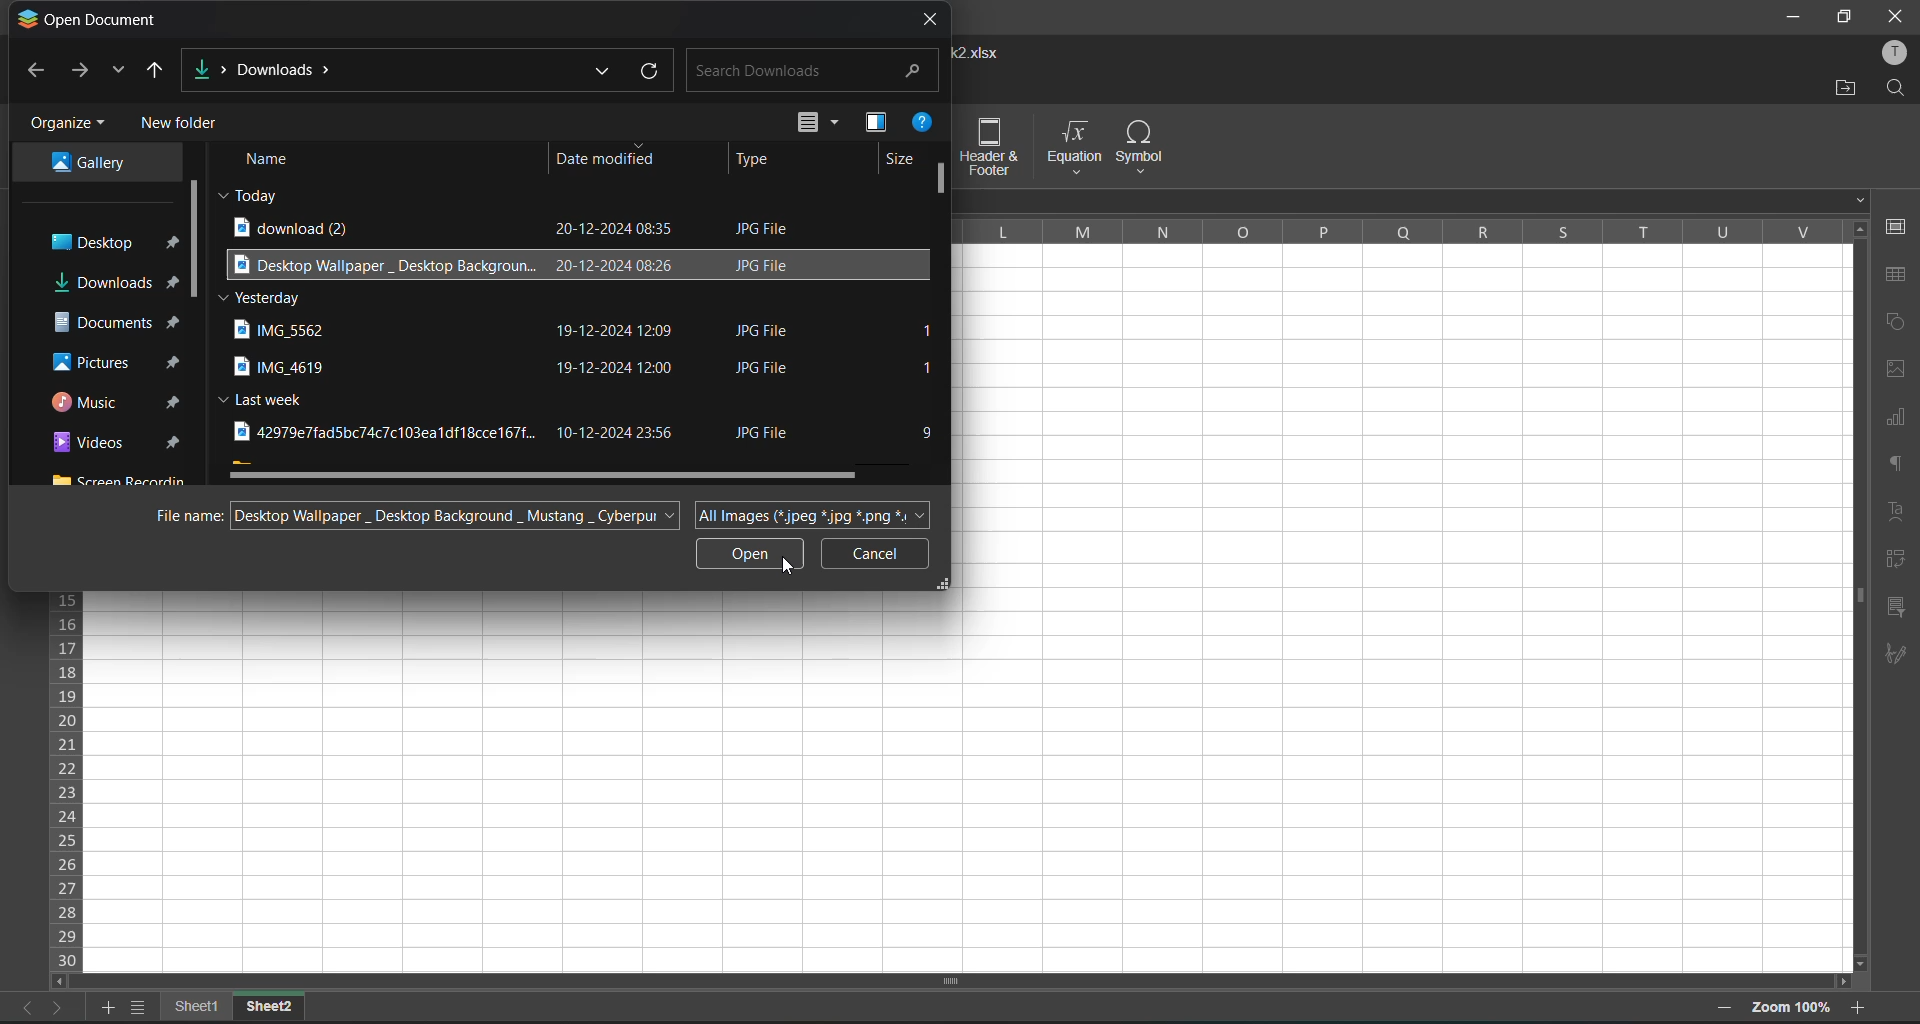 This screenshot has height=1024, width=1920. What do you see at coordinates (144, 1008) in the screenshot?
I see `sheet list` at bounding box center [144, 1008].